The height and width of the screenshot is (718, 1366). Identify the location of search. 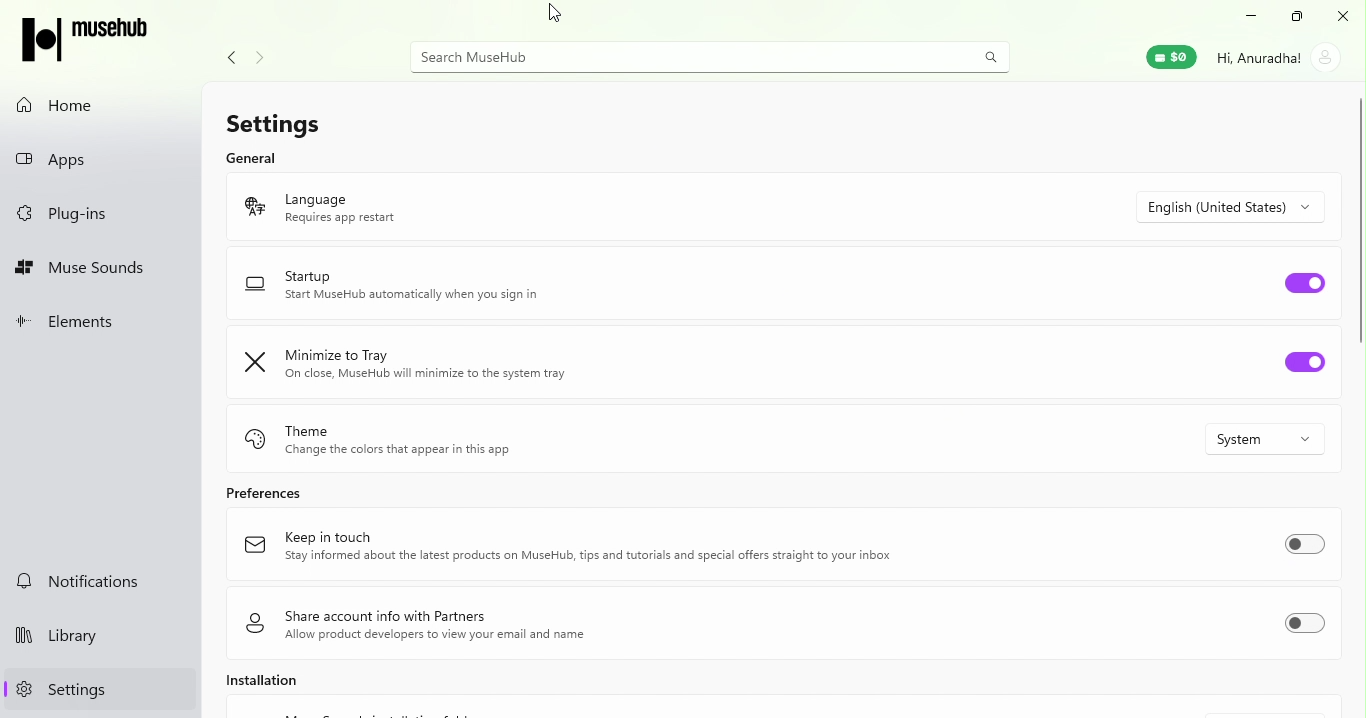
(991, 54).